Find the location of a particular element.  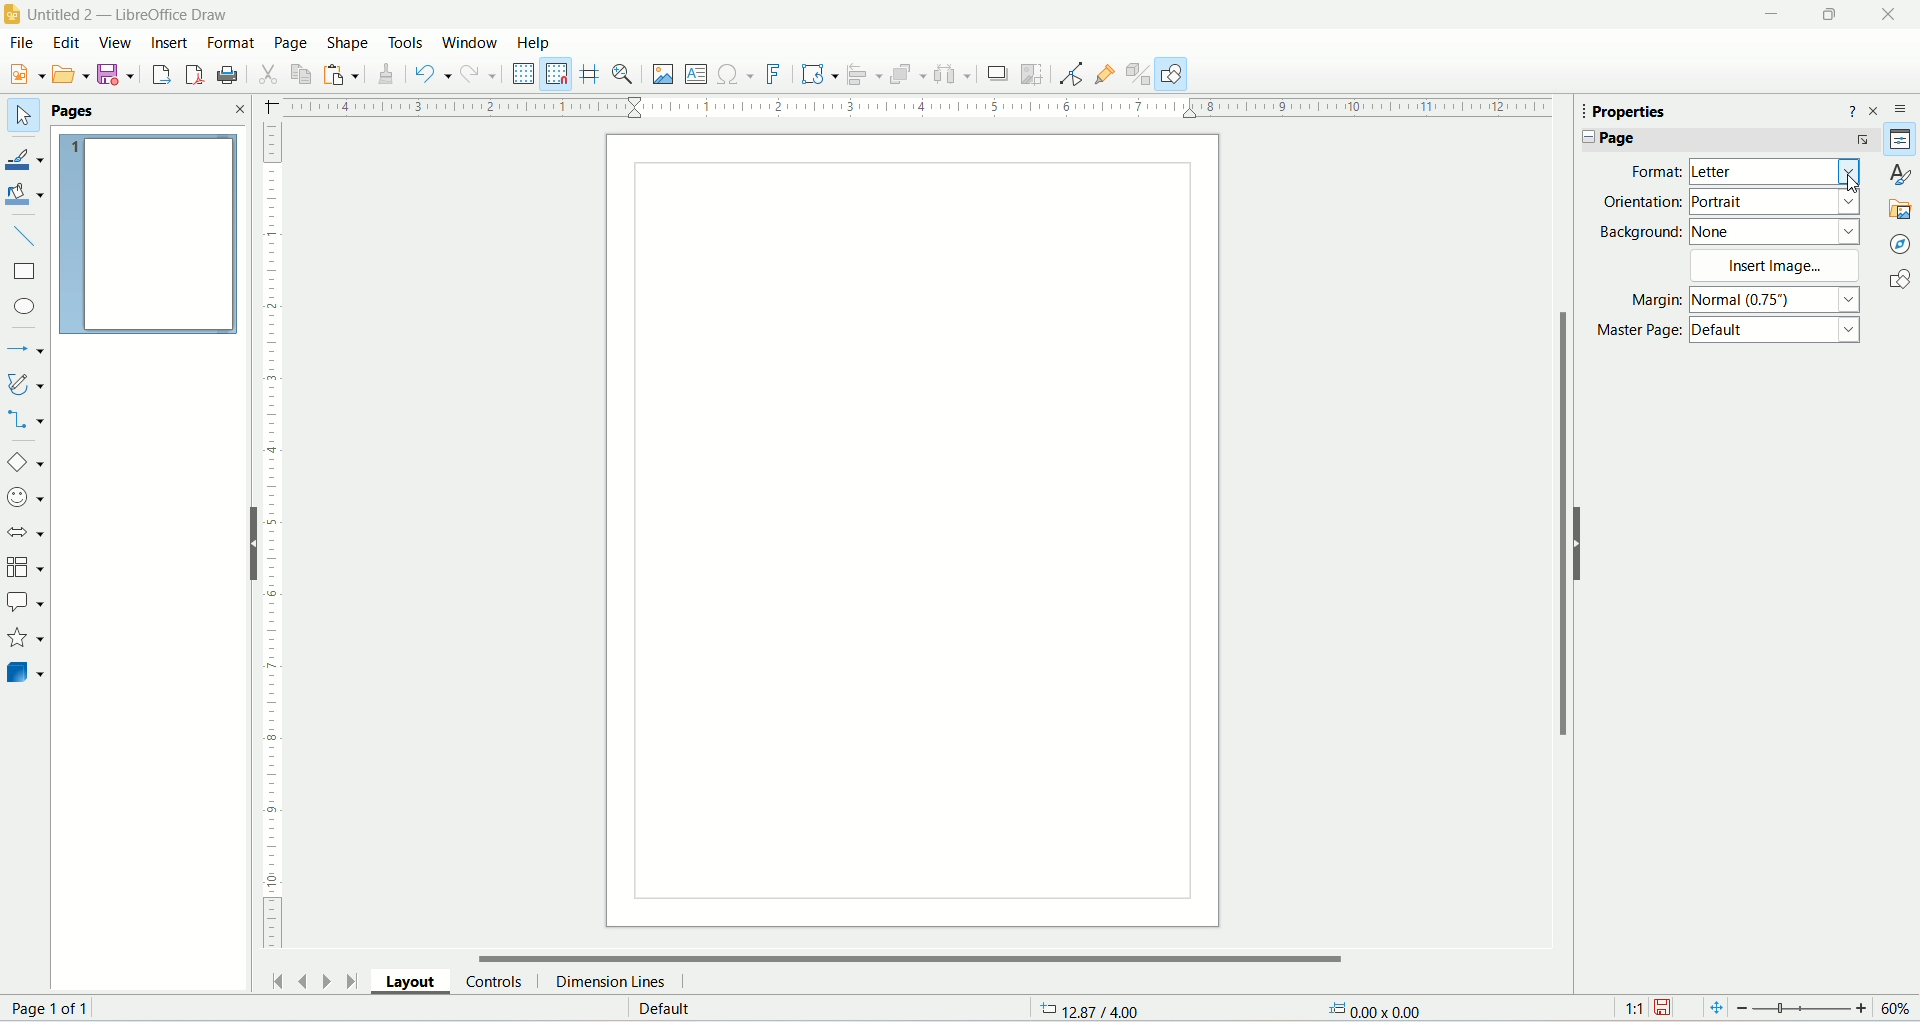

save is located at coordinates (118, 75).